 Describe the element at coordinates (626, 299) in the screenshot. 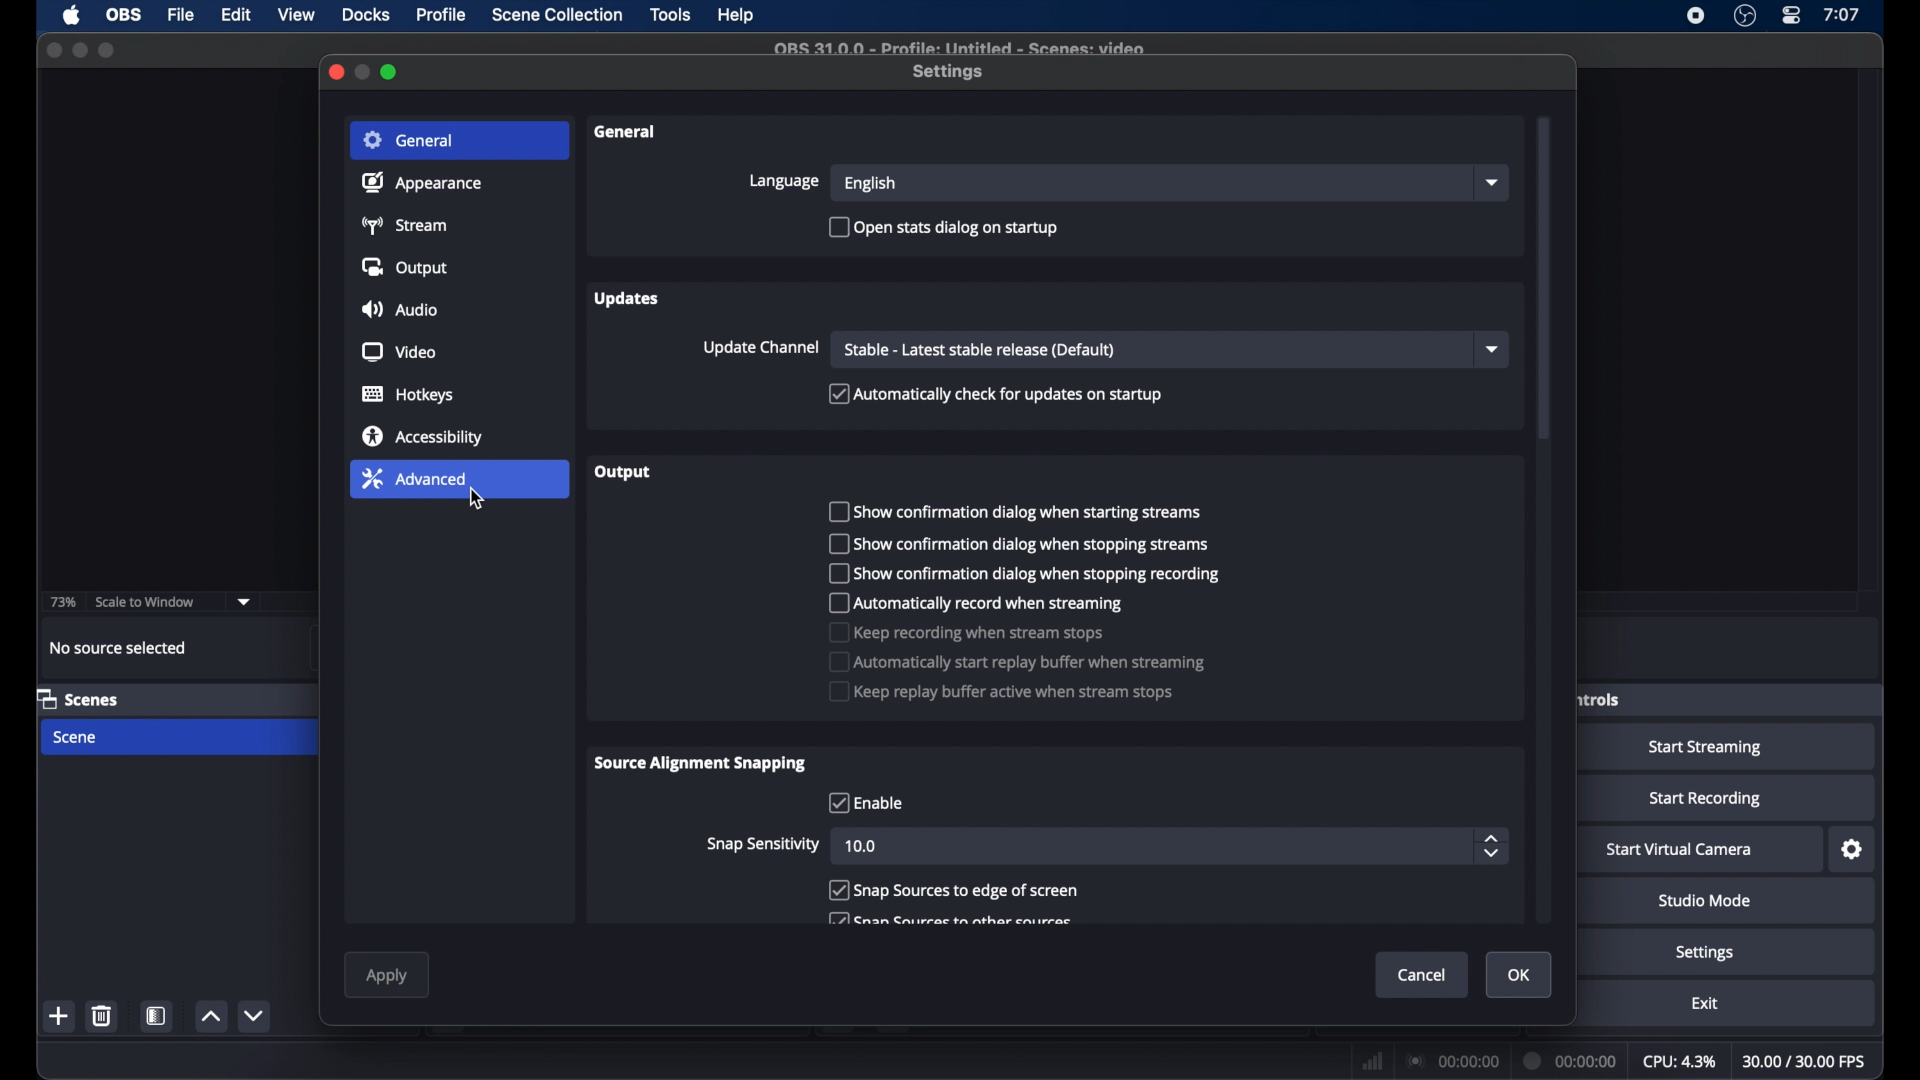

I see `updates` at that location.